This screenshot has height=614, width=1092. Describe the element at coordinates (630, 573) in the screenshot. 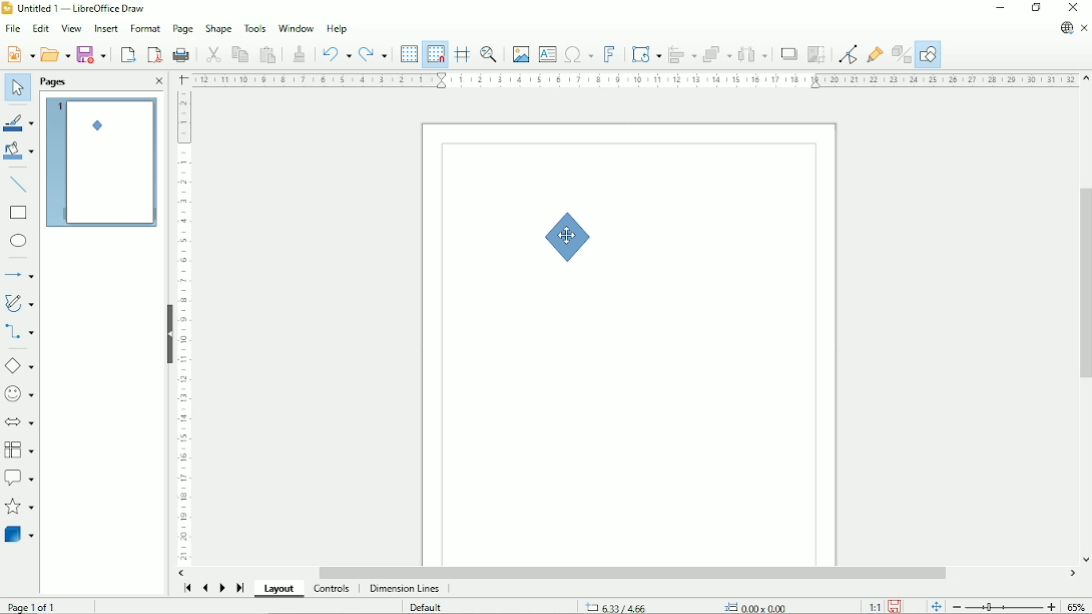

I see `Horizontal scrollbar` at that location.